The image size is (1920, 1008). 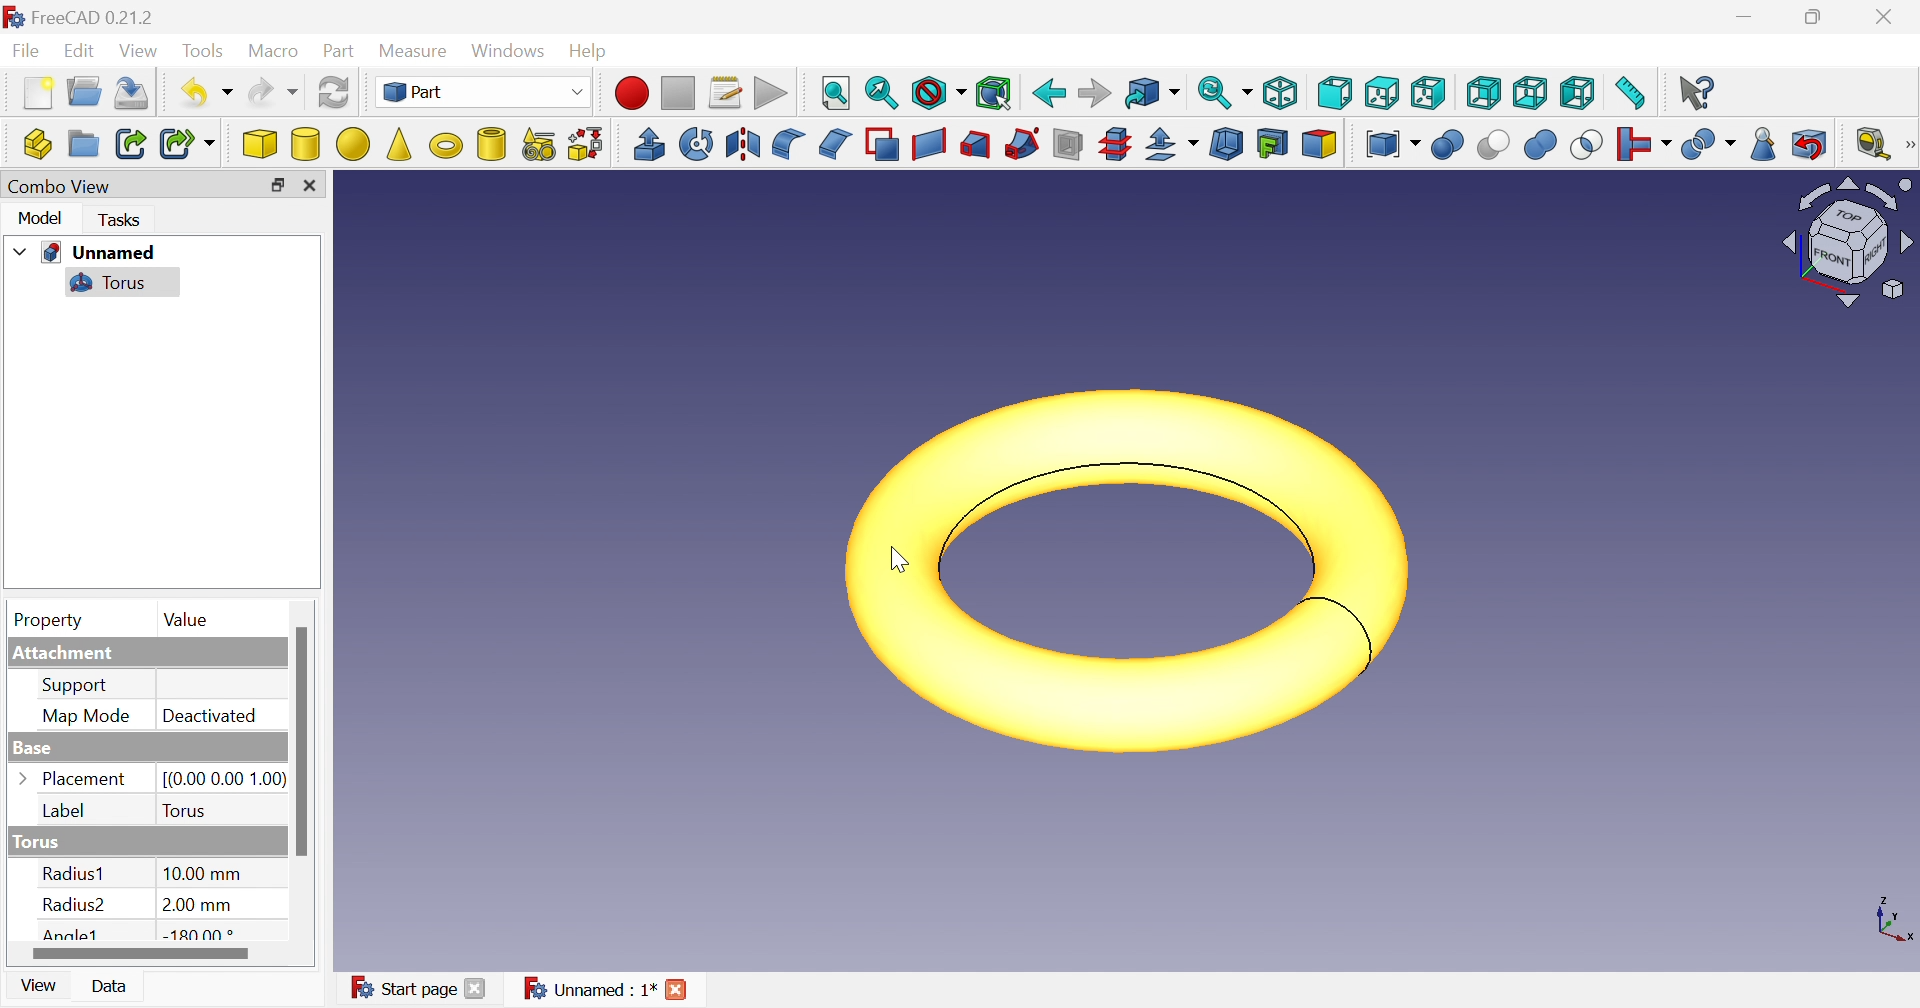 What do you see at coordinates (1223, 94) in the screenshot?
I see `Sync view` at bounding box center [1223, 94].